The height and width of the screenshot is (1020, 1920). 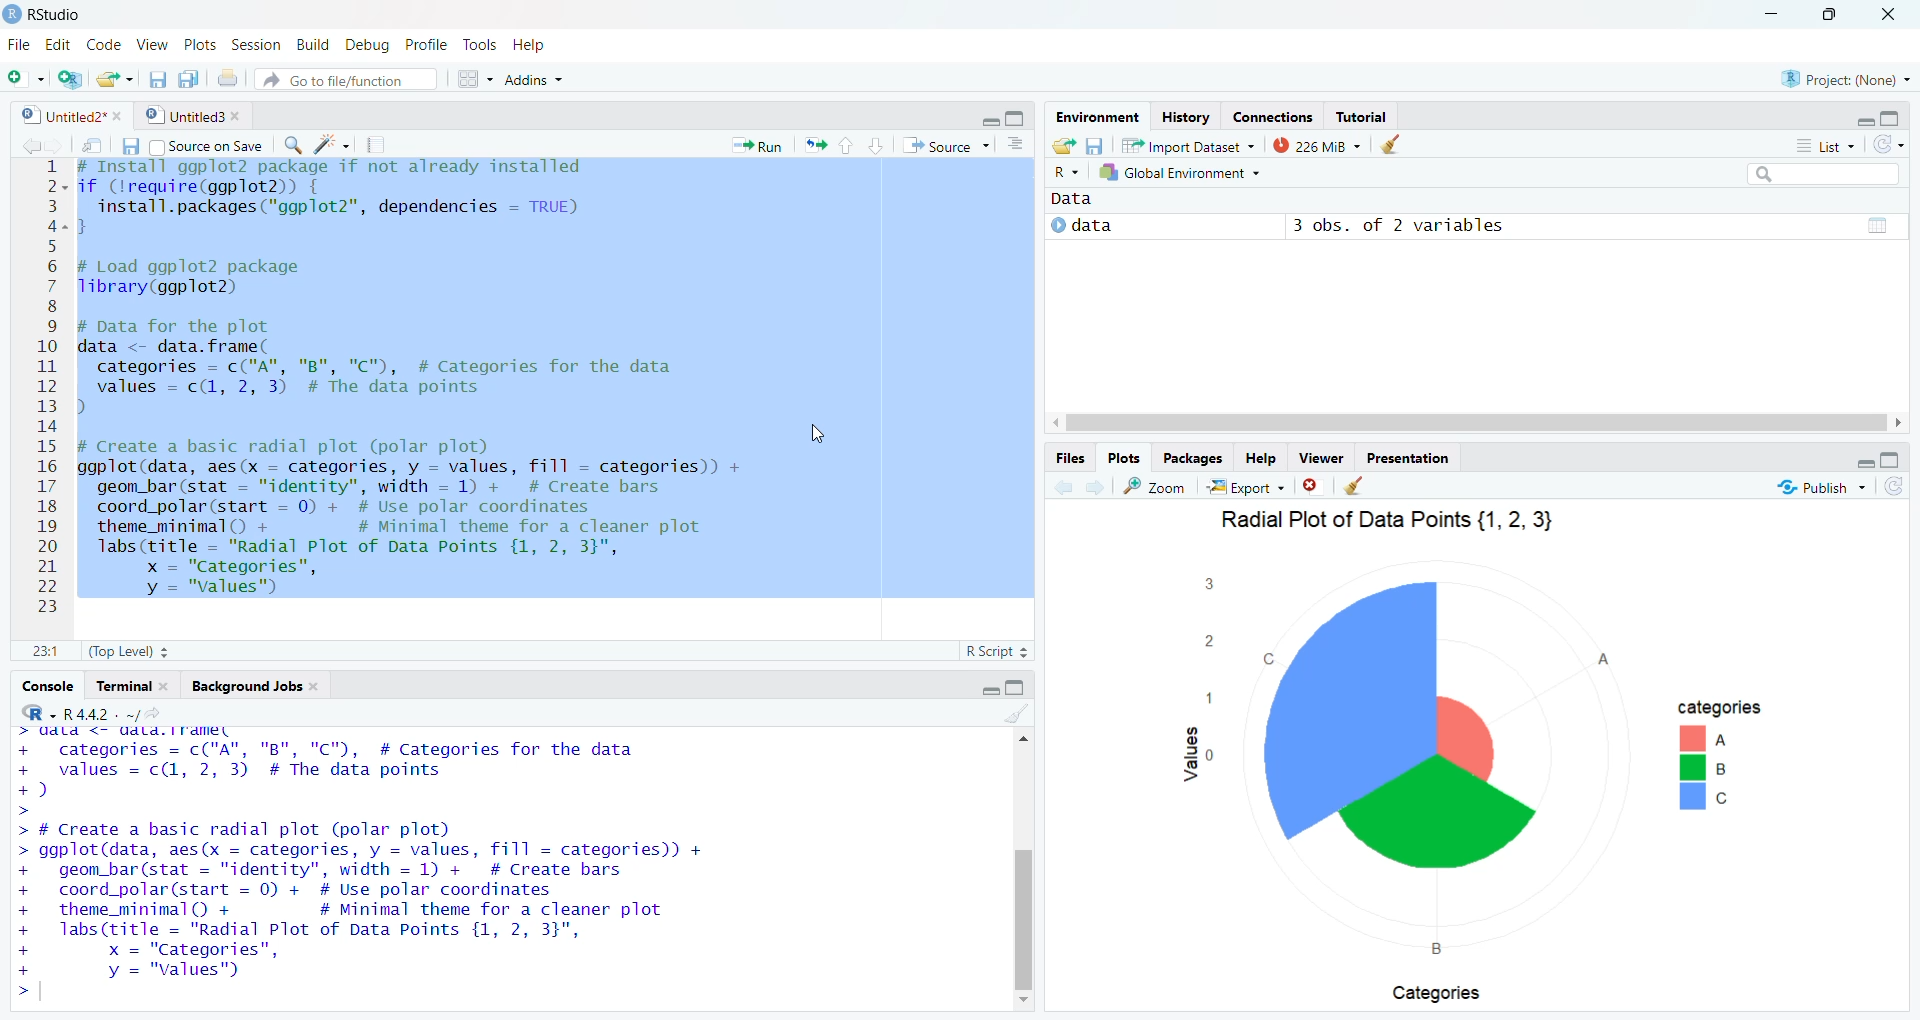 What do you see at coordinates (256, 44) in the screenshot?
I see `Session` at bounding box center [256, 44].